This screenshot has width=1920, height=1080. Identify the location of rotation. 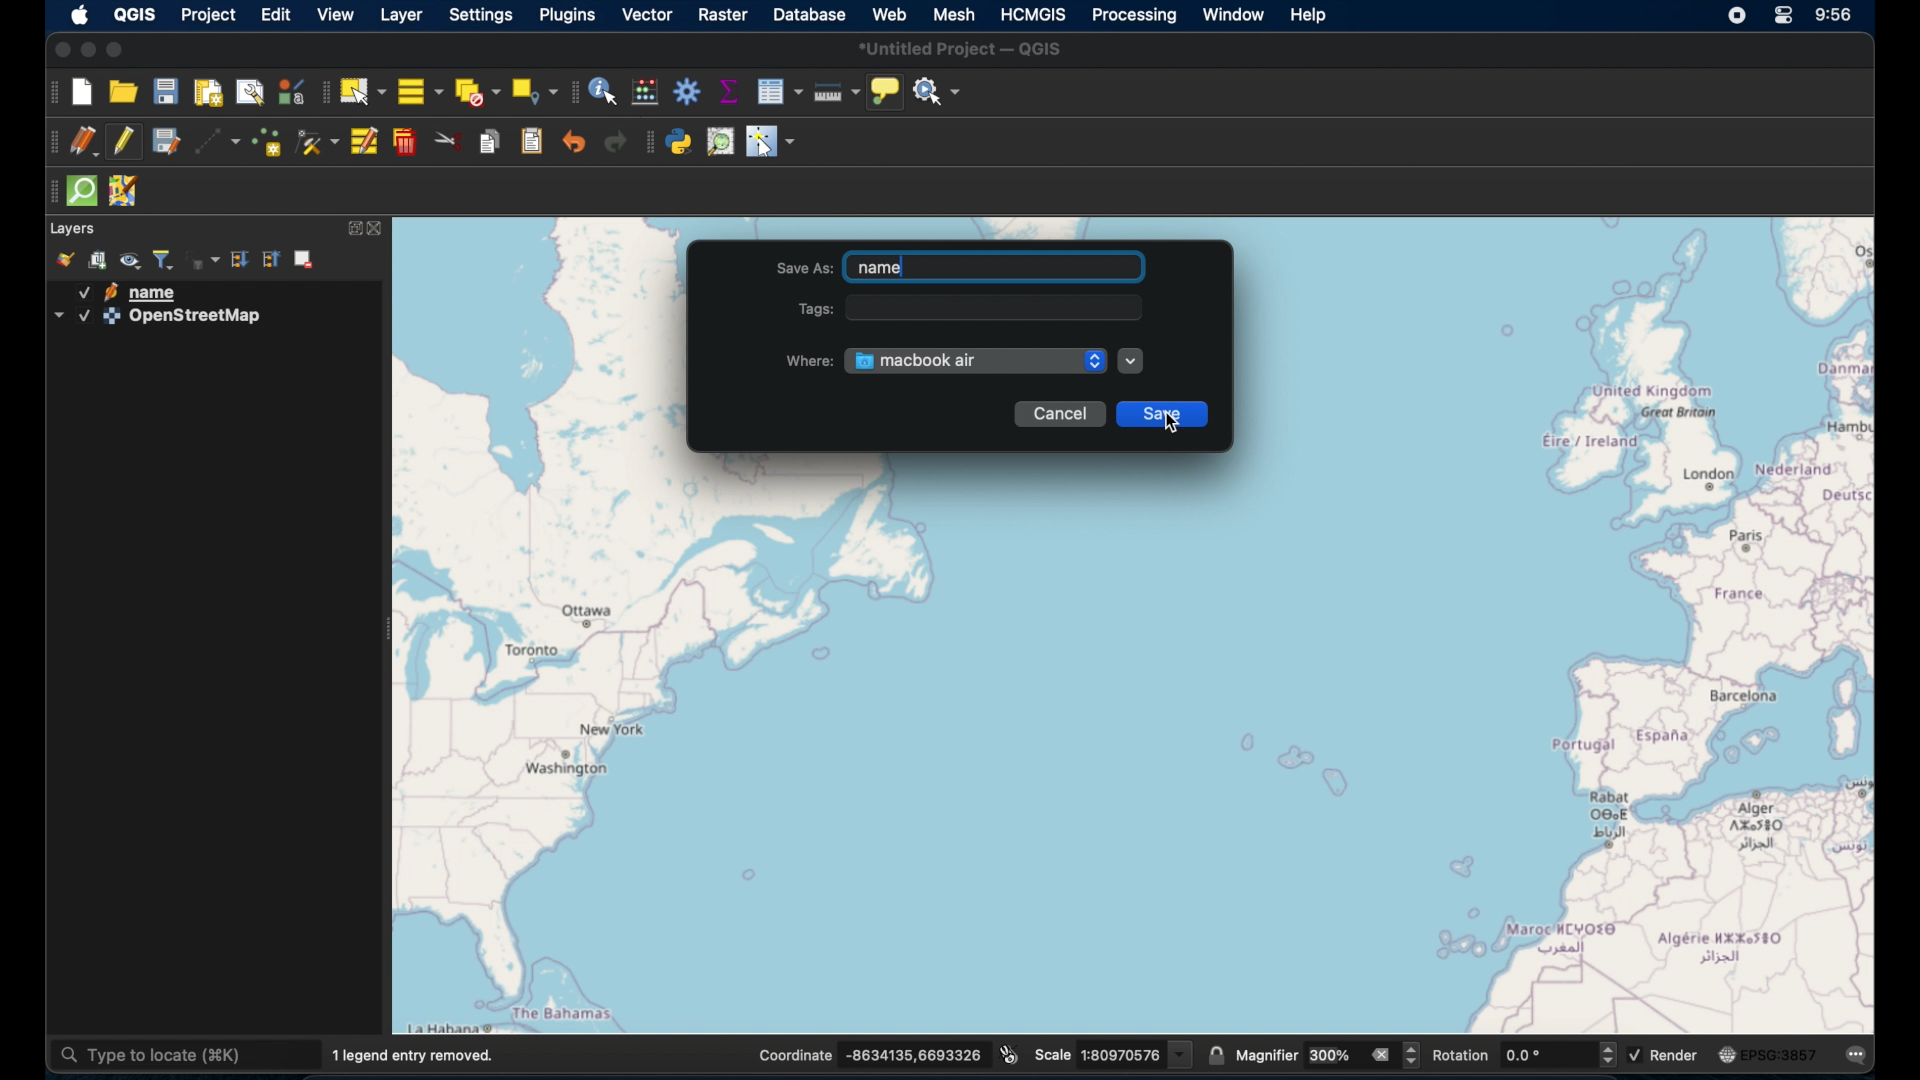
(1522, 1055).